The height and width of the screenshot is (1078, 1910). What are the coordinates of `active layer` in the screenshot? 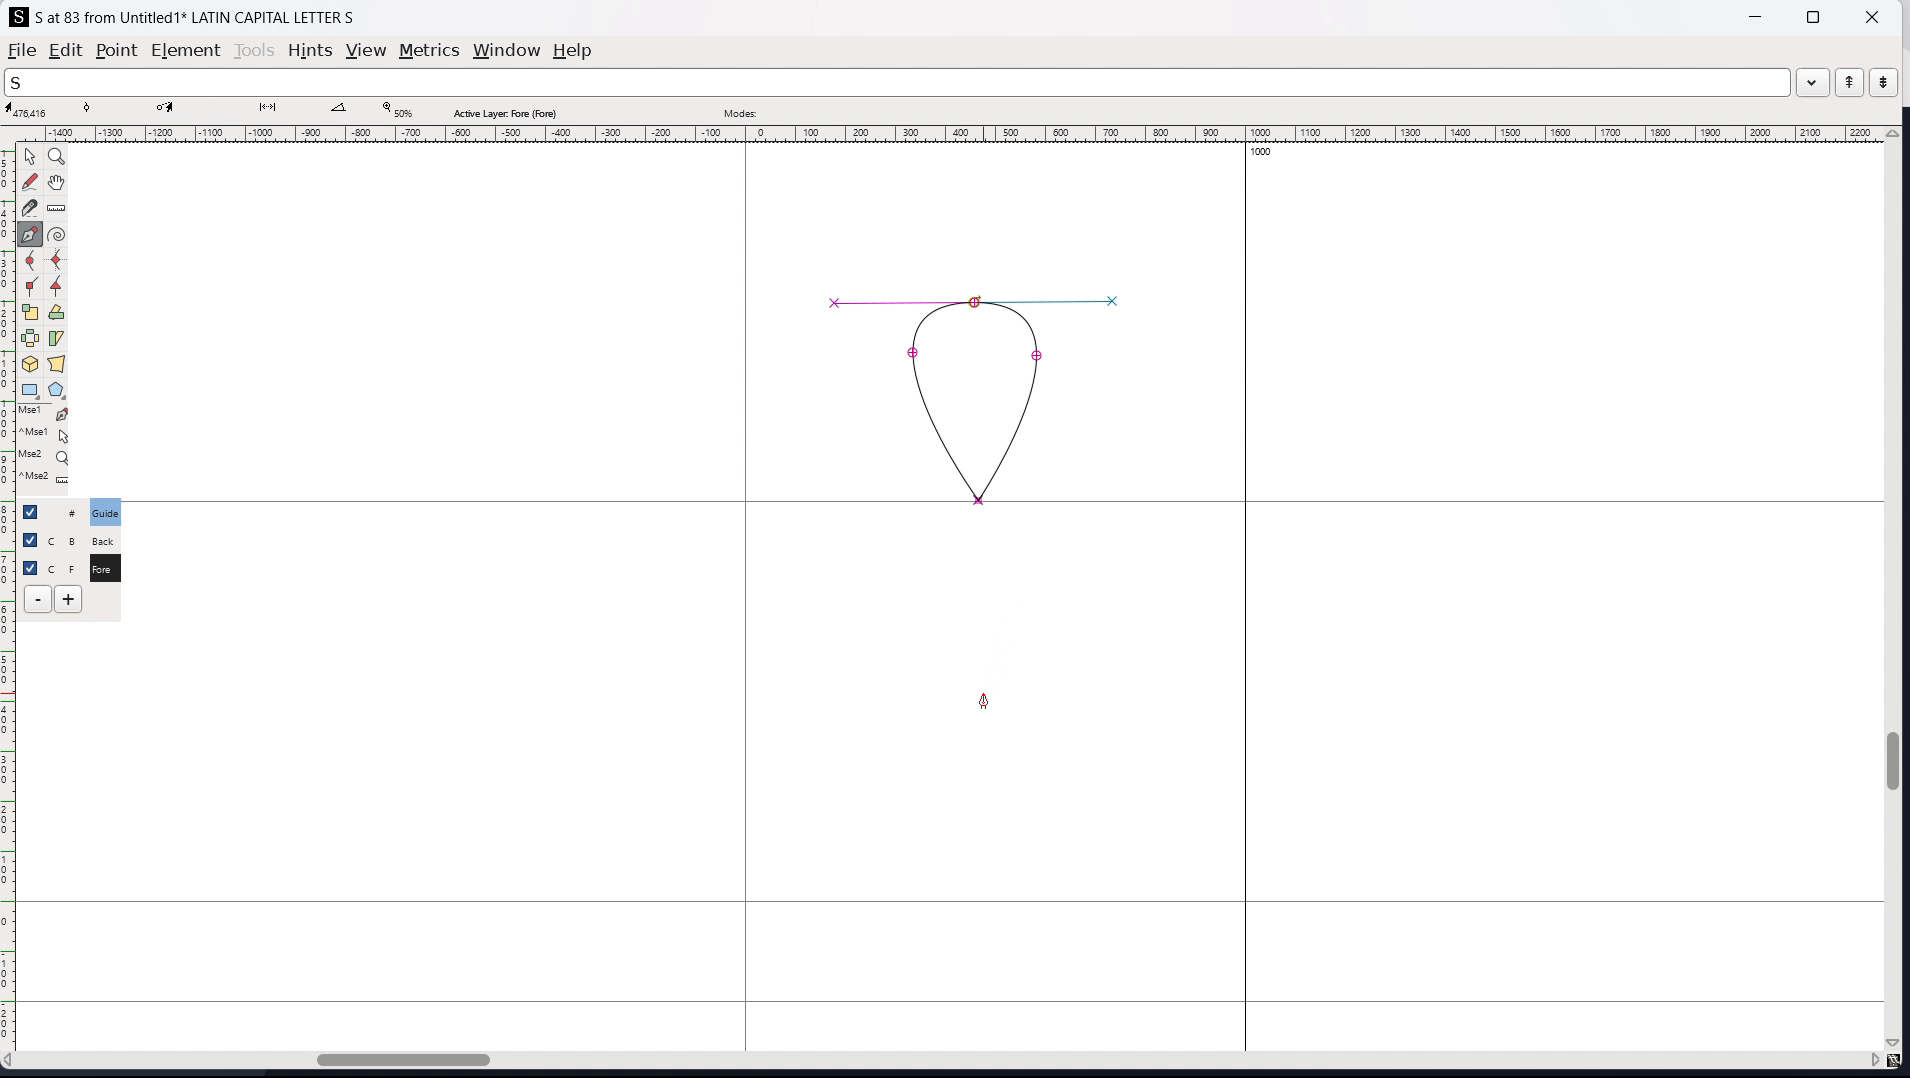 It's located at (504, 113).